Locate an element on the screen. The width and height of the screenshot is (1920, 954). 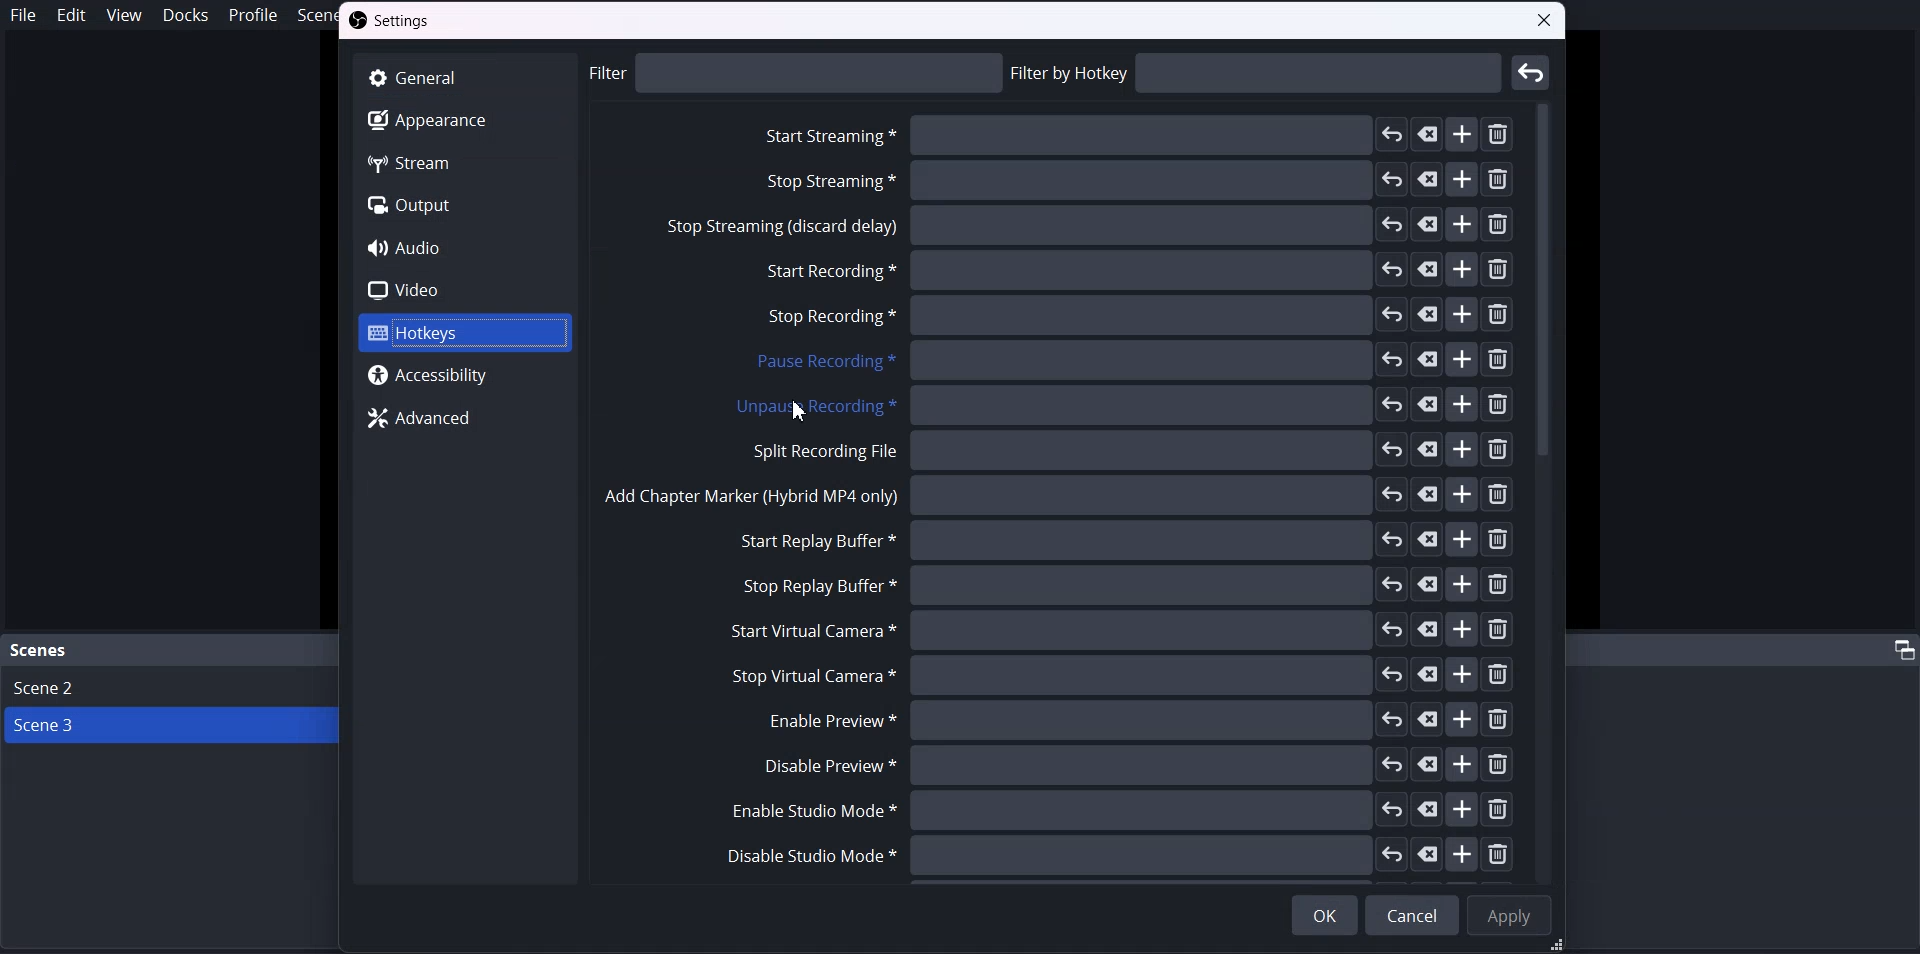
Start virtual camera is located at coordinates (1122, 629).